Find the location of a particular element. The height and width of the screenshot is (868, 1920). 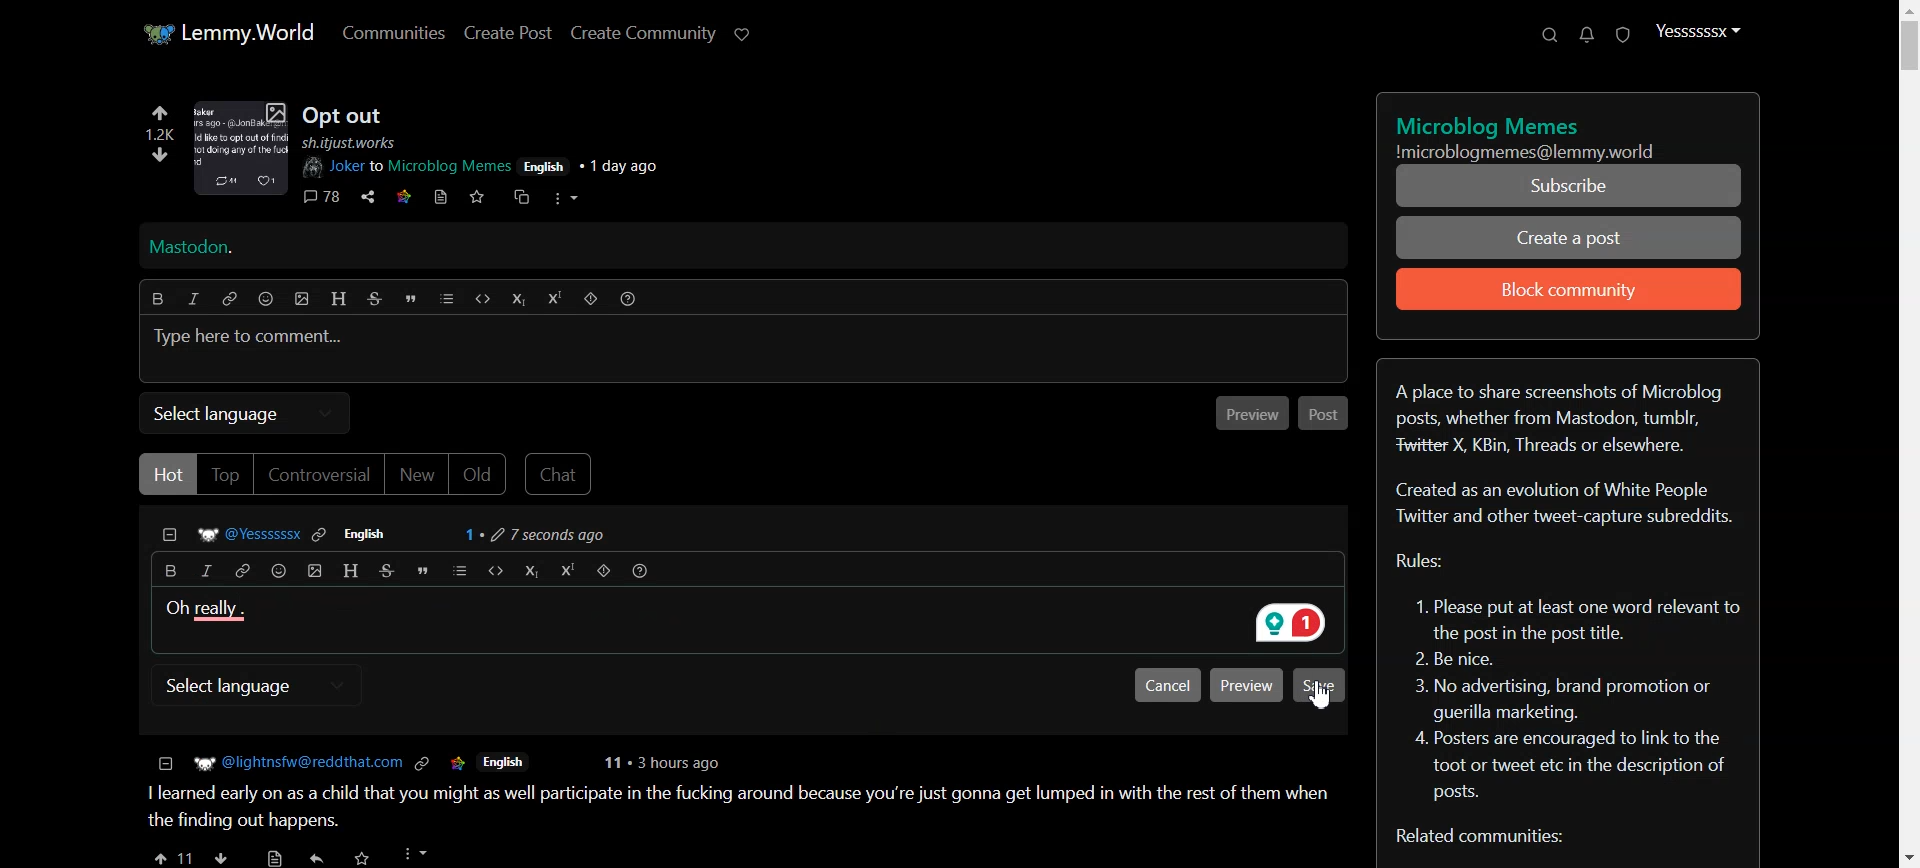

Select language is located at coordinates (246, 411).